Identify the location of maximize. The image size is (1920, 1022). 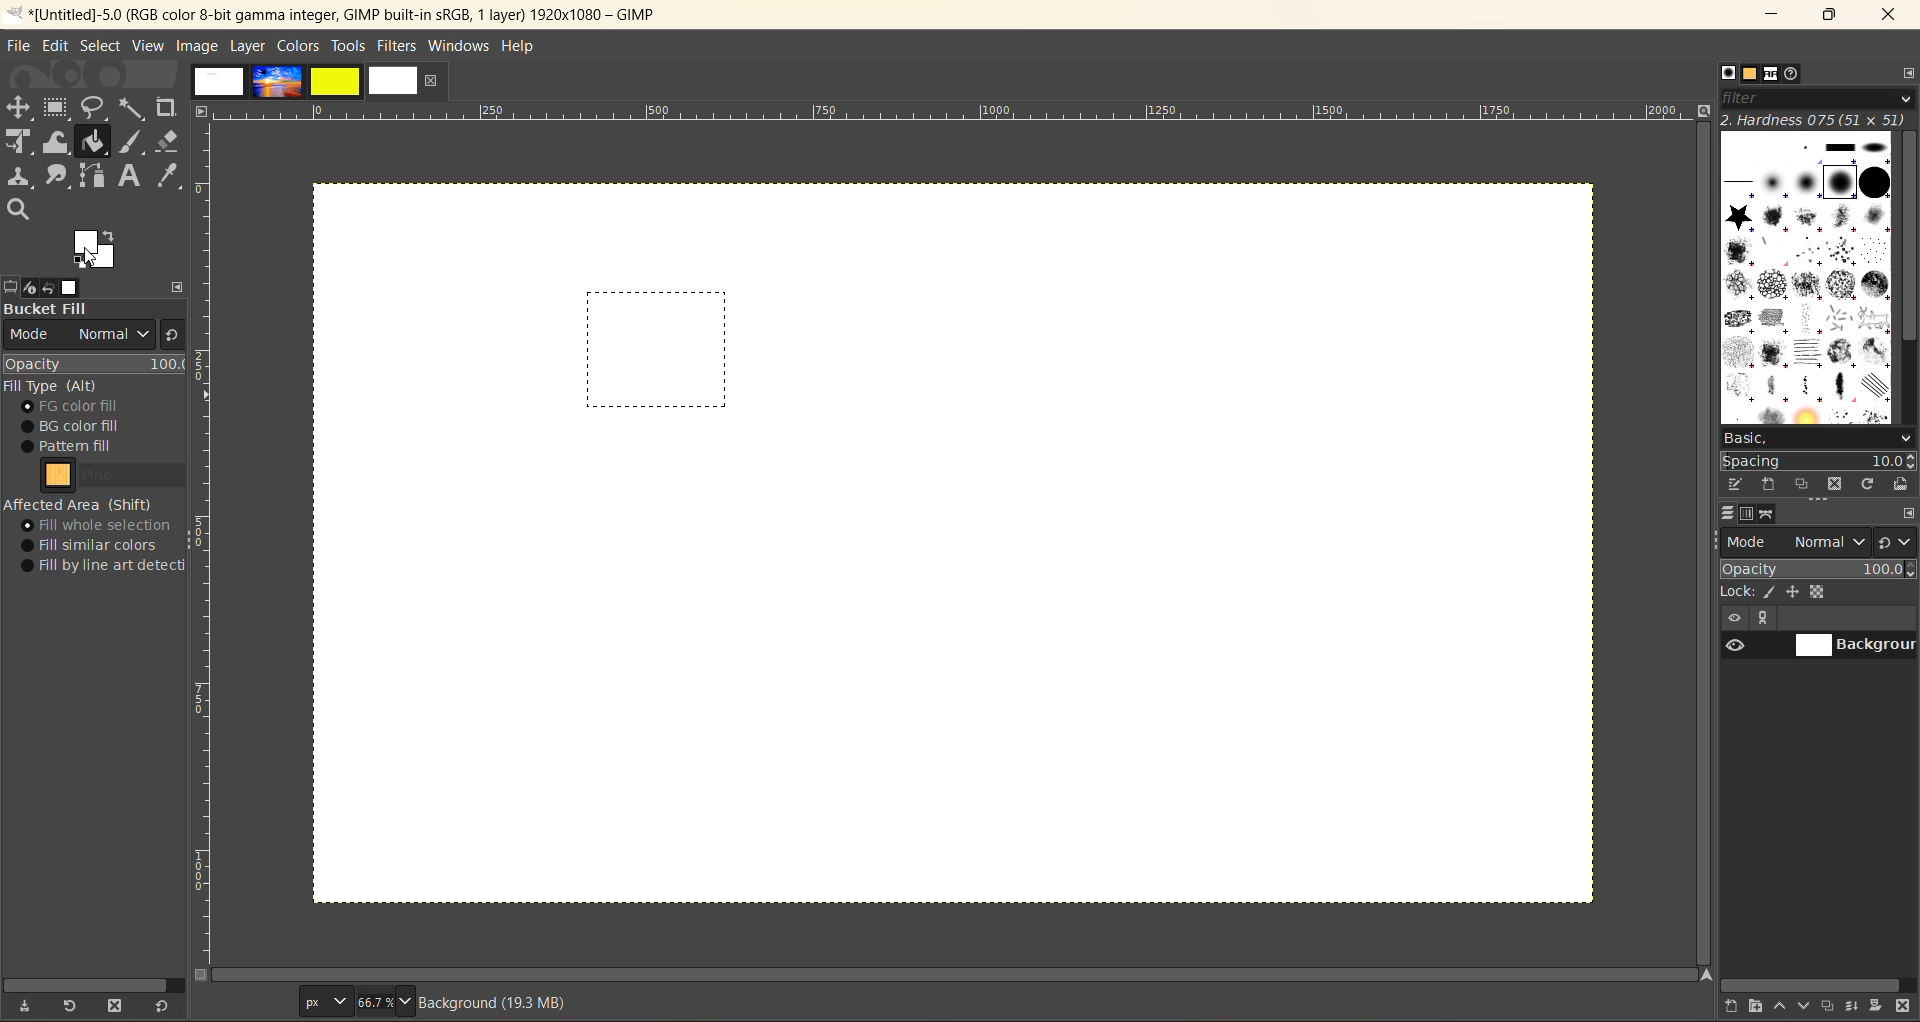
(1830, 18).